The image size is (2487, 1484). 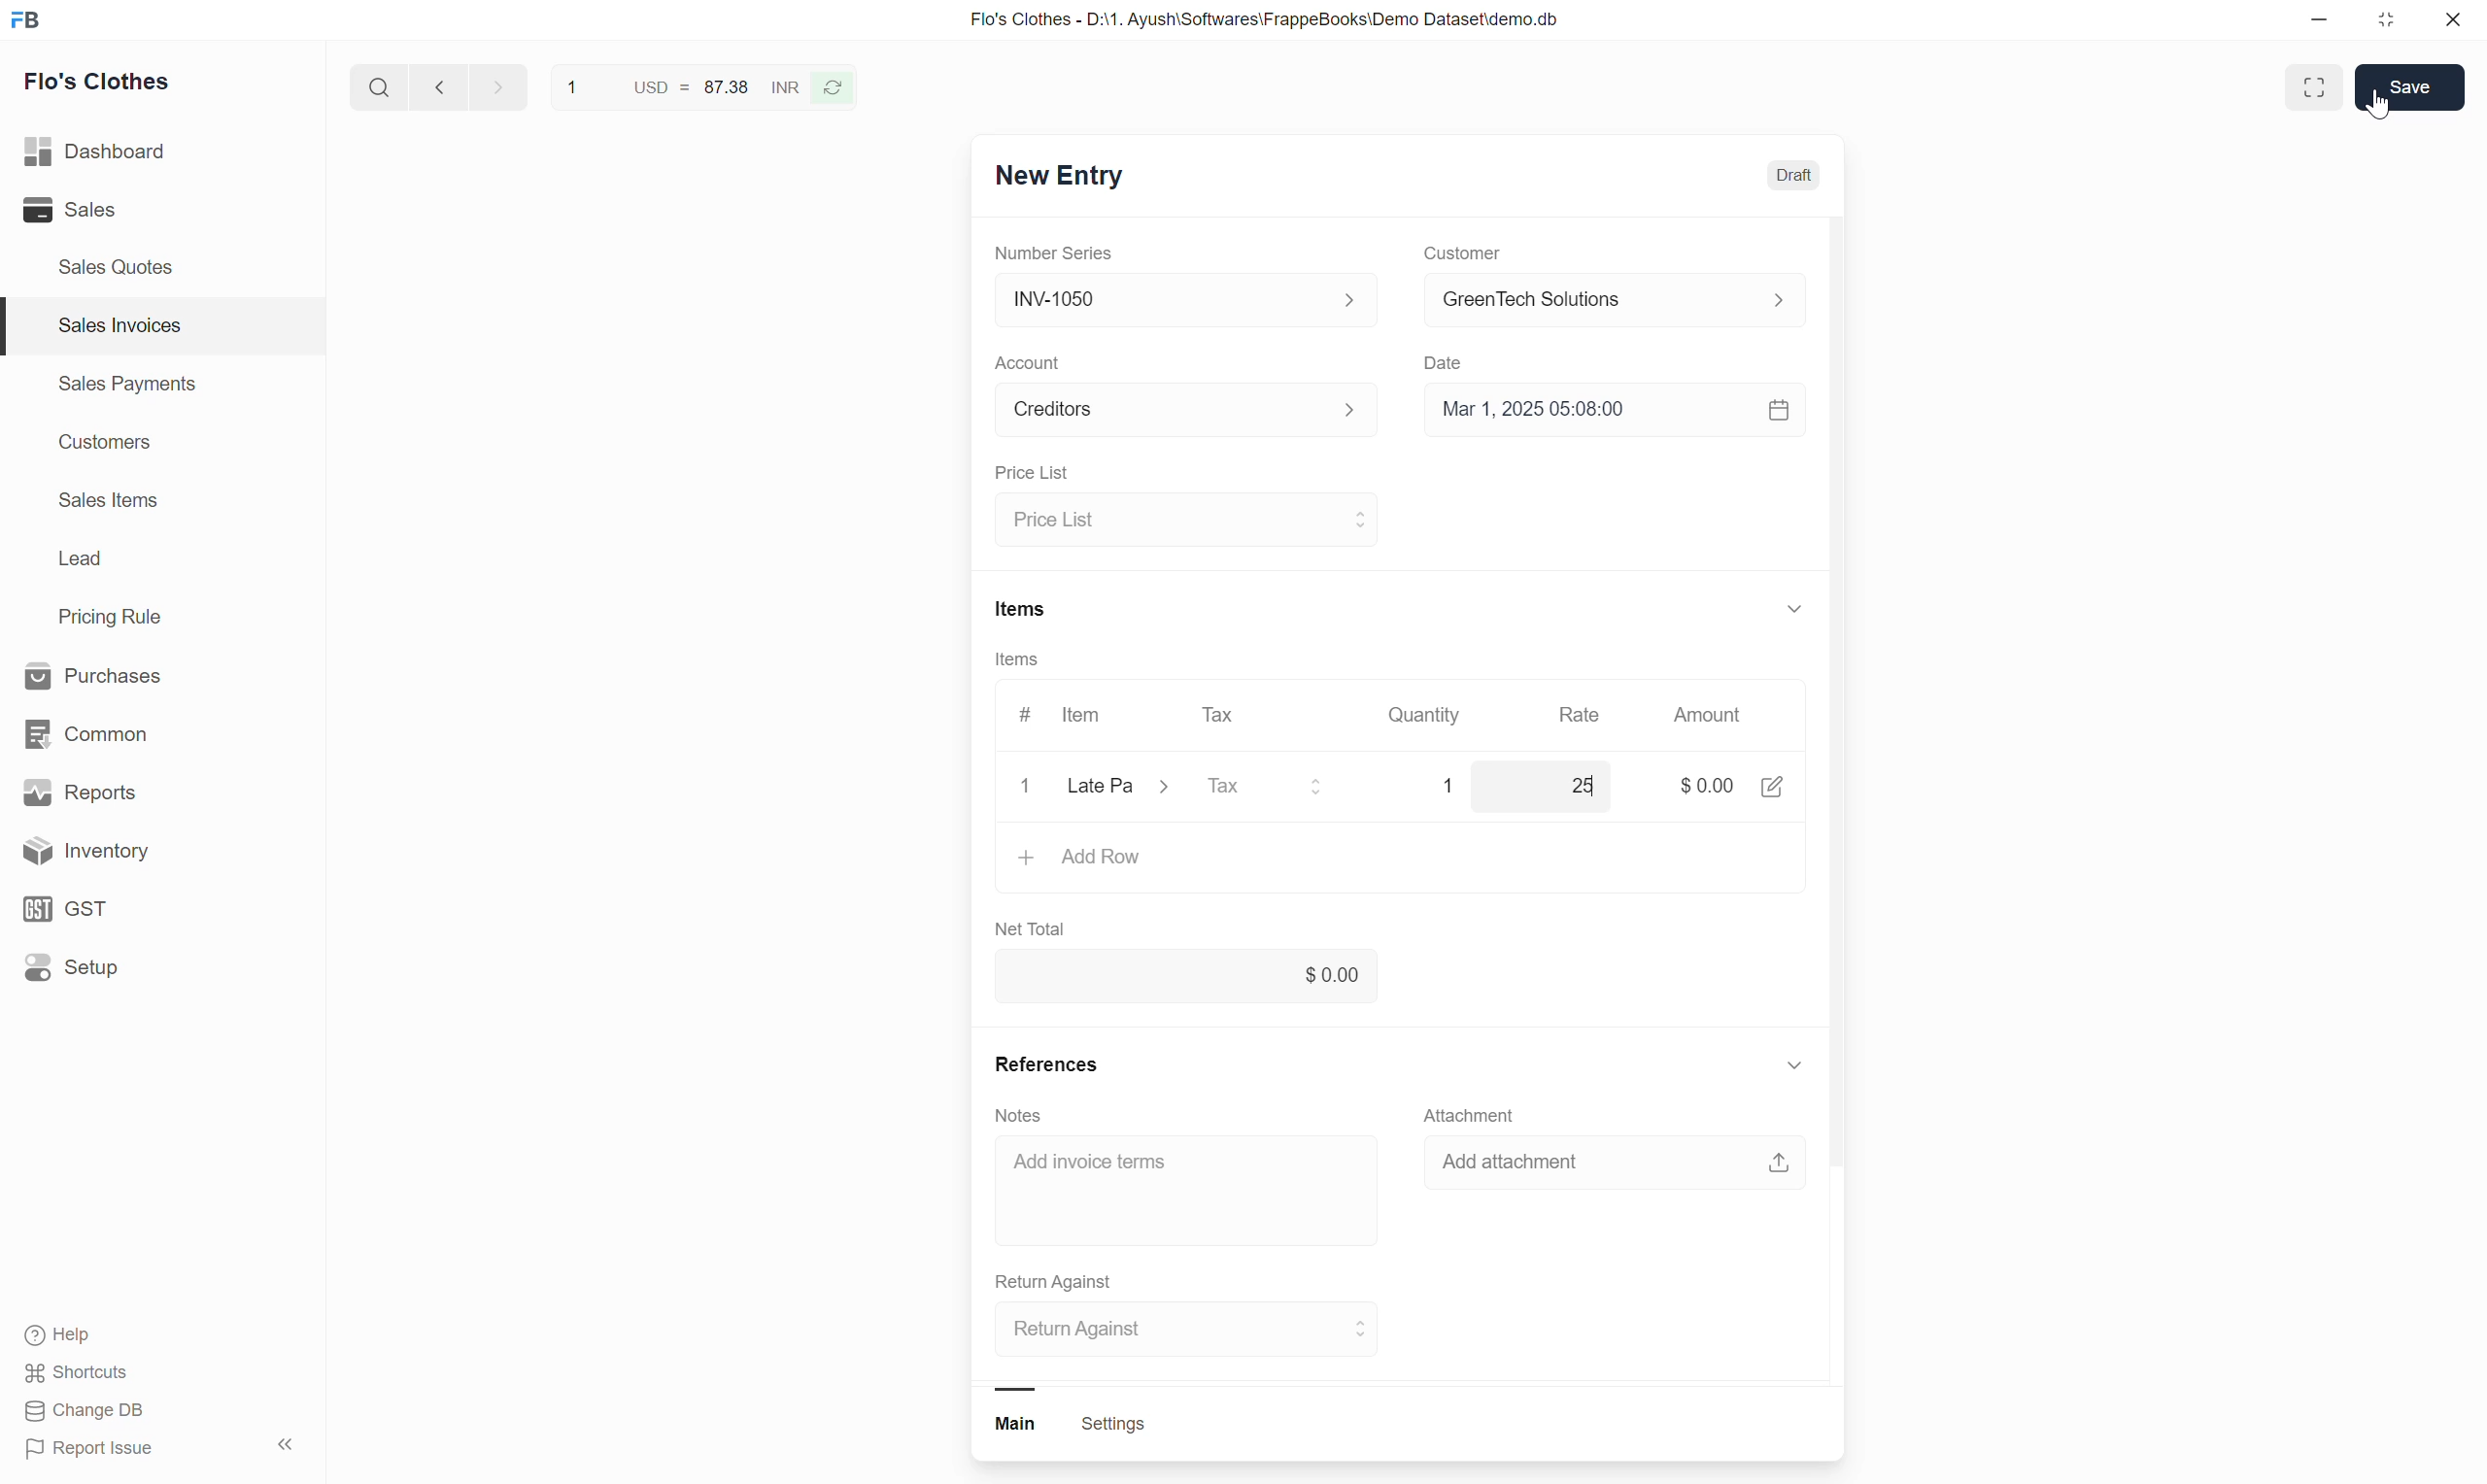 I want to click on select customer, so click(x=1610, y=303).